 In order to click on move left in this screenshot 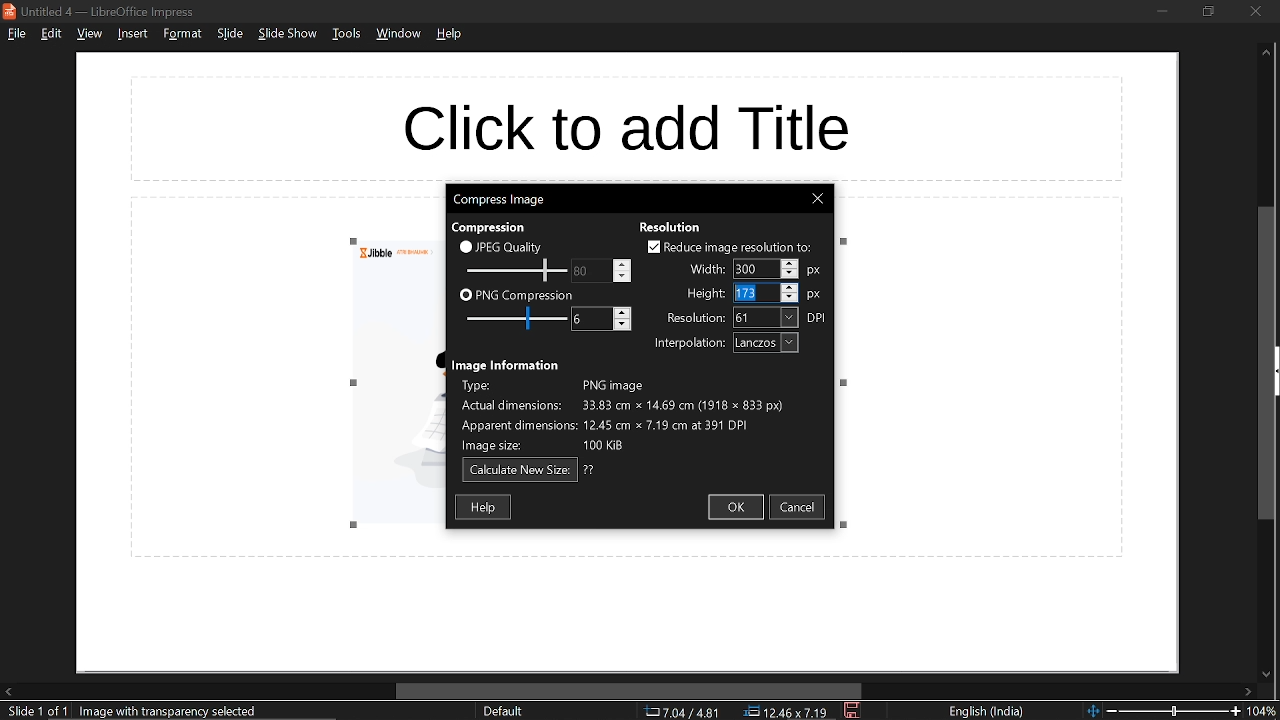, I will do `click(8, 692)`.